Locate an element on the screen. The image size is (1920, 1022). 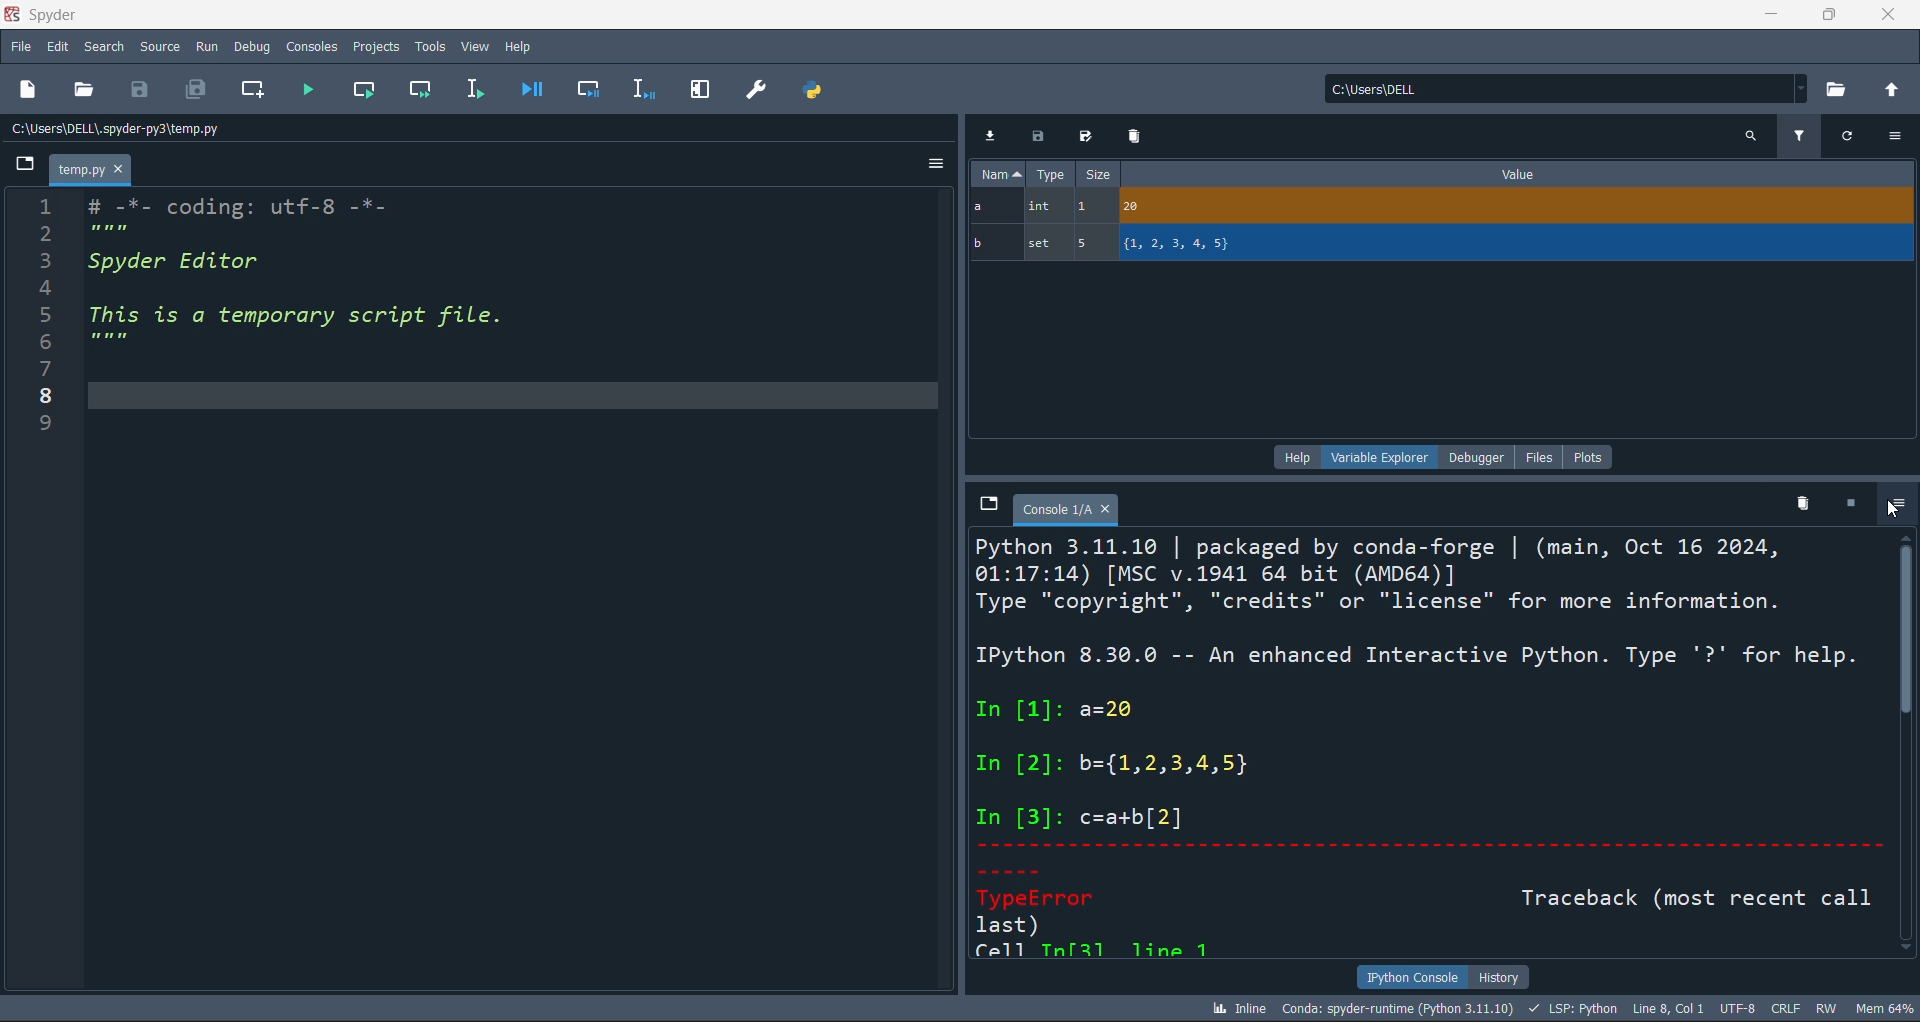
history is located at coordinates (1500, 975).